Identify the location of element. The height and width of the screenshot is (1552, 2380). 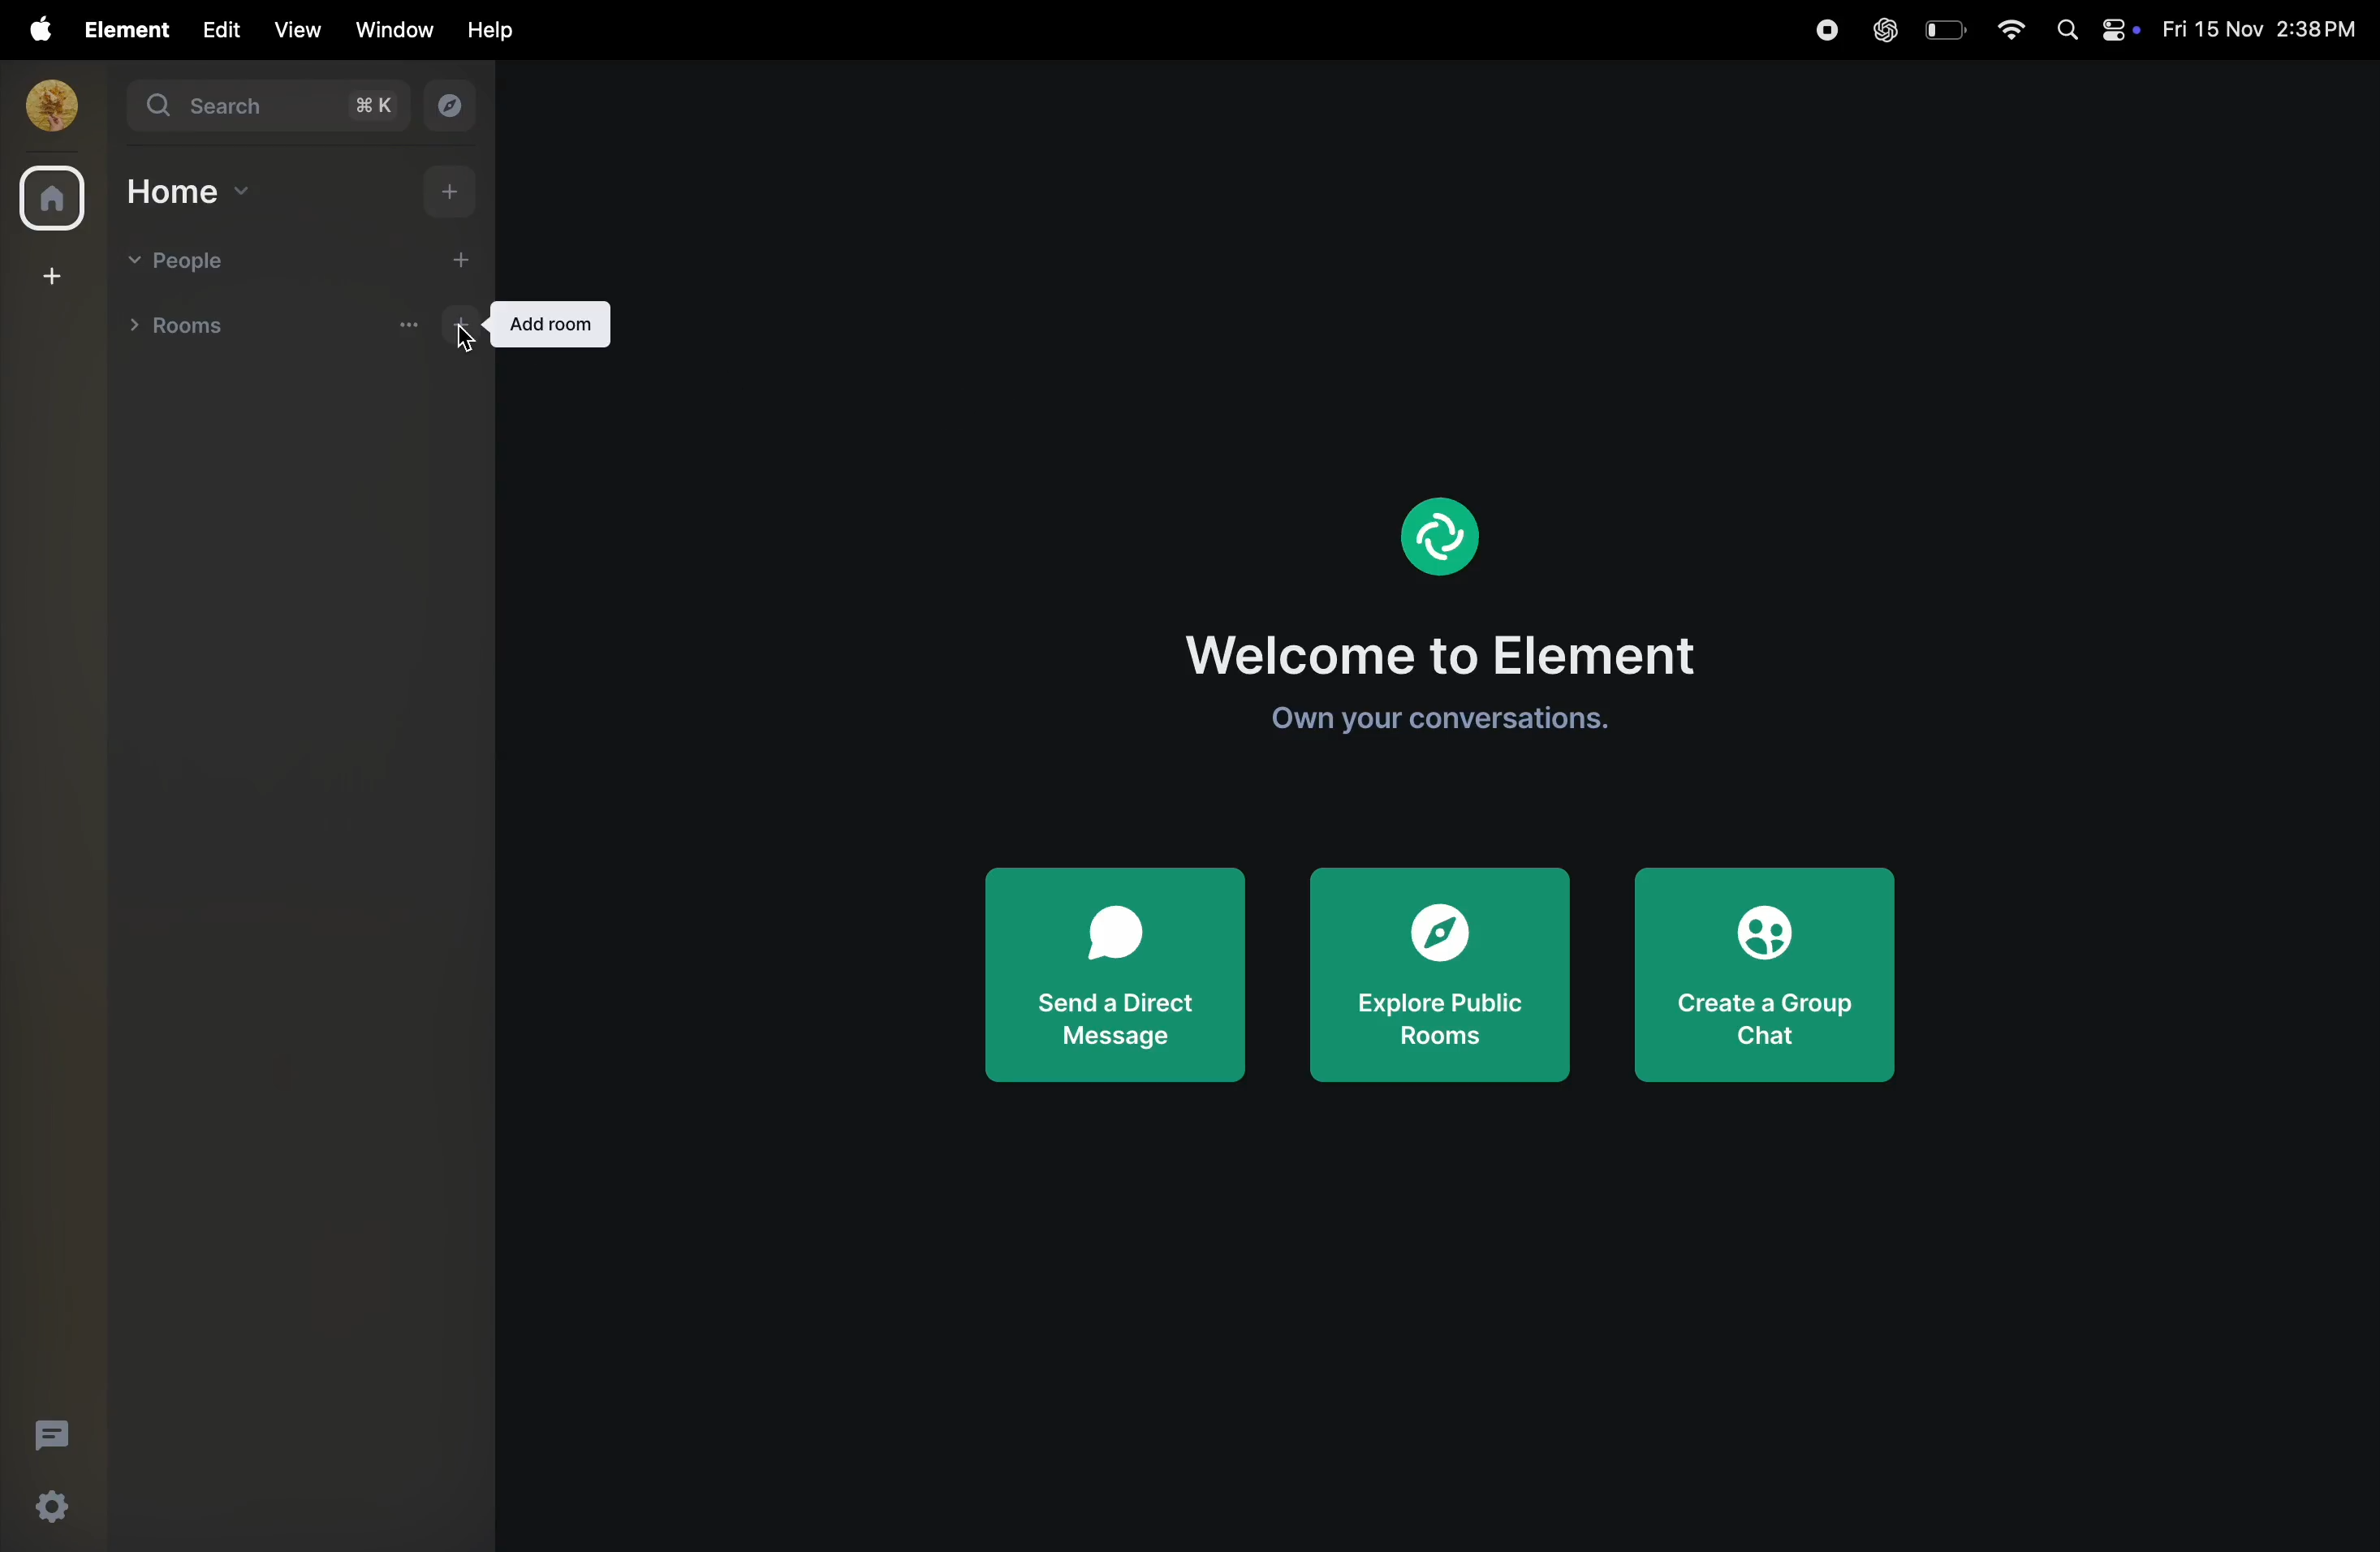
(1445, 530).